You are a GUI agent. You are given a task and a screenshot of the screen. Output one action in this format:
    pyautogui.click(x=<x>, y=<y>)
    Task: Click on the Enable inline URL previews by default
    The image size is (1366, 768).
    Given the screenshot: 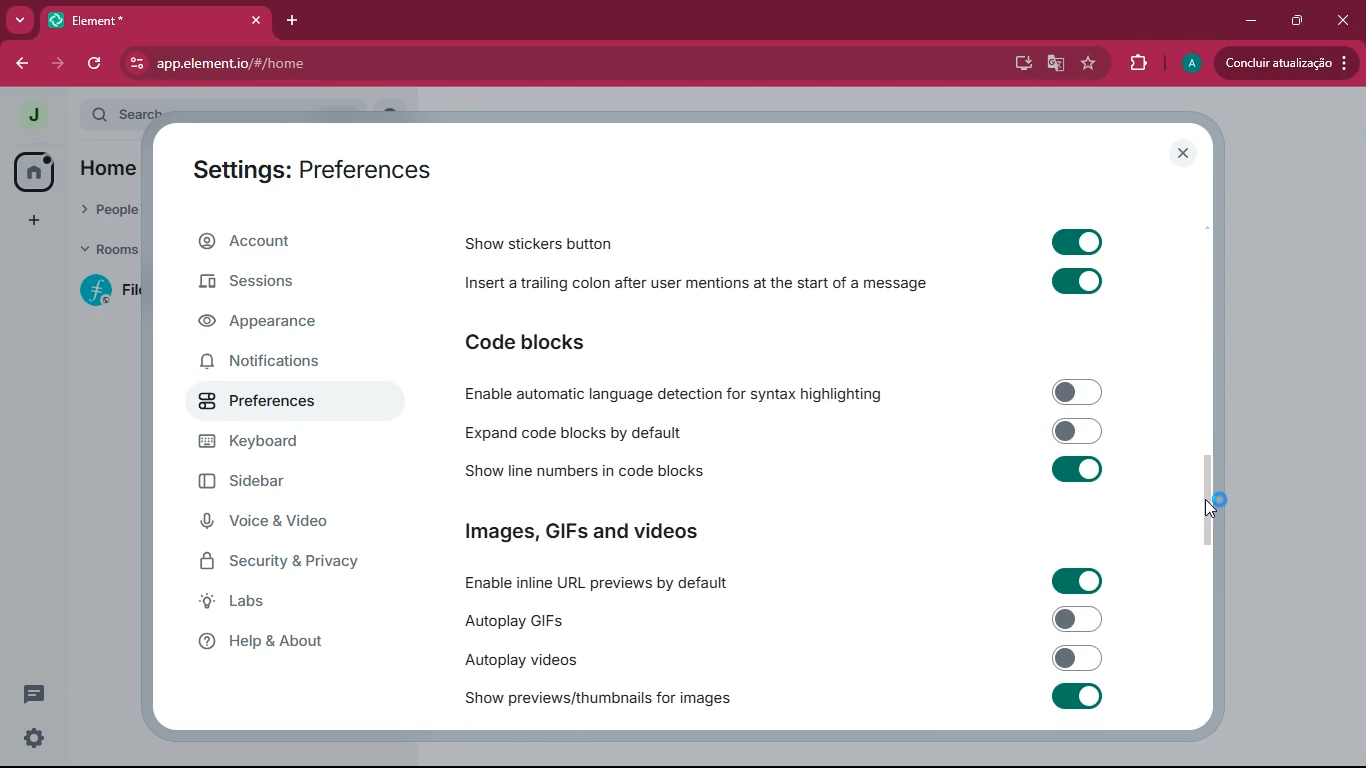 What is the action you would take?
    pyautogui.click(x=597, y=585)
    